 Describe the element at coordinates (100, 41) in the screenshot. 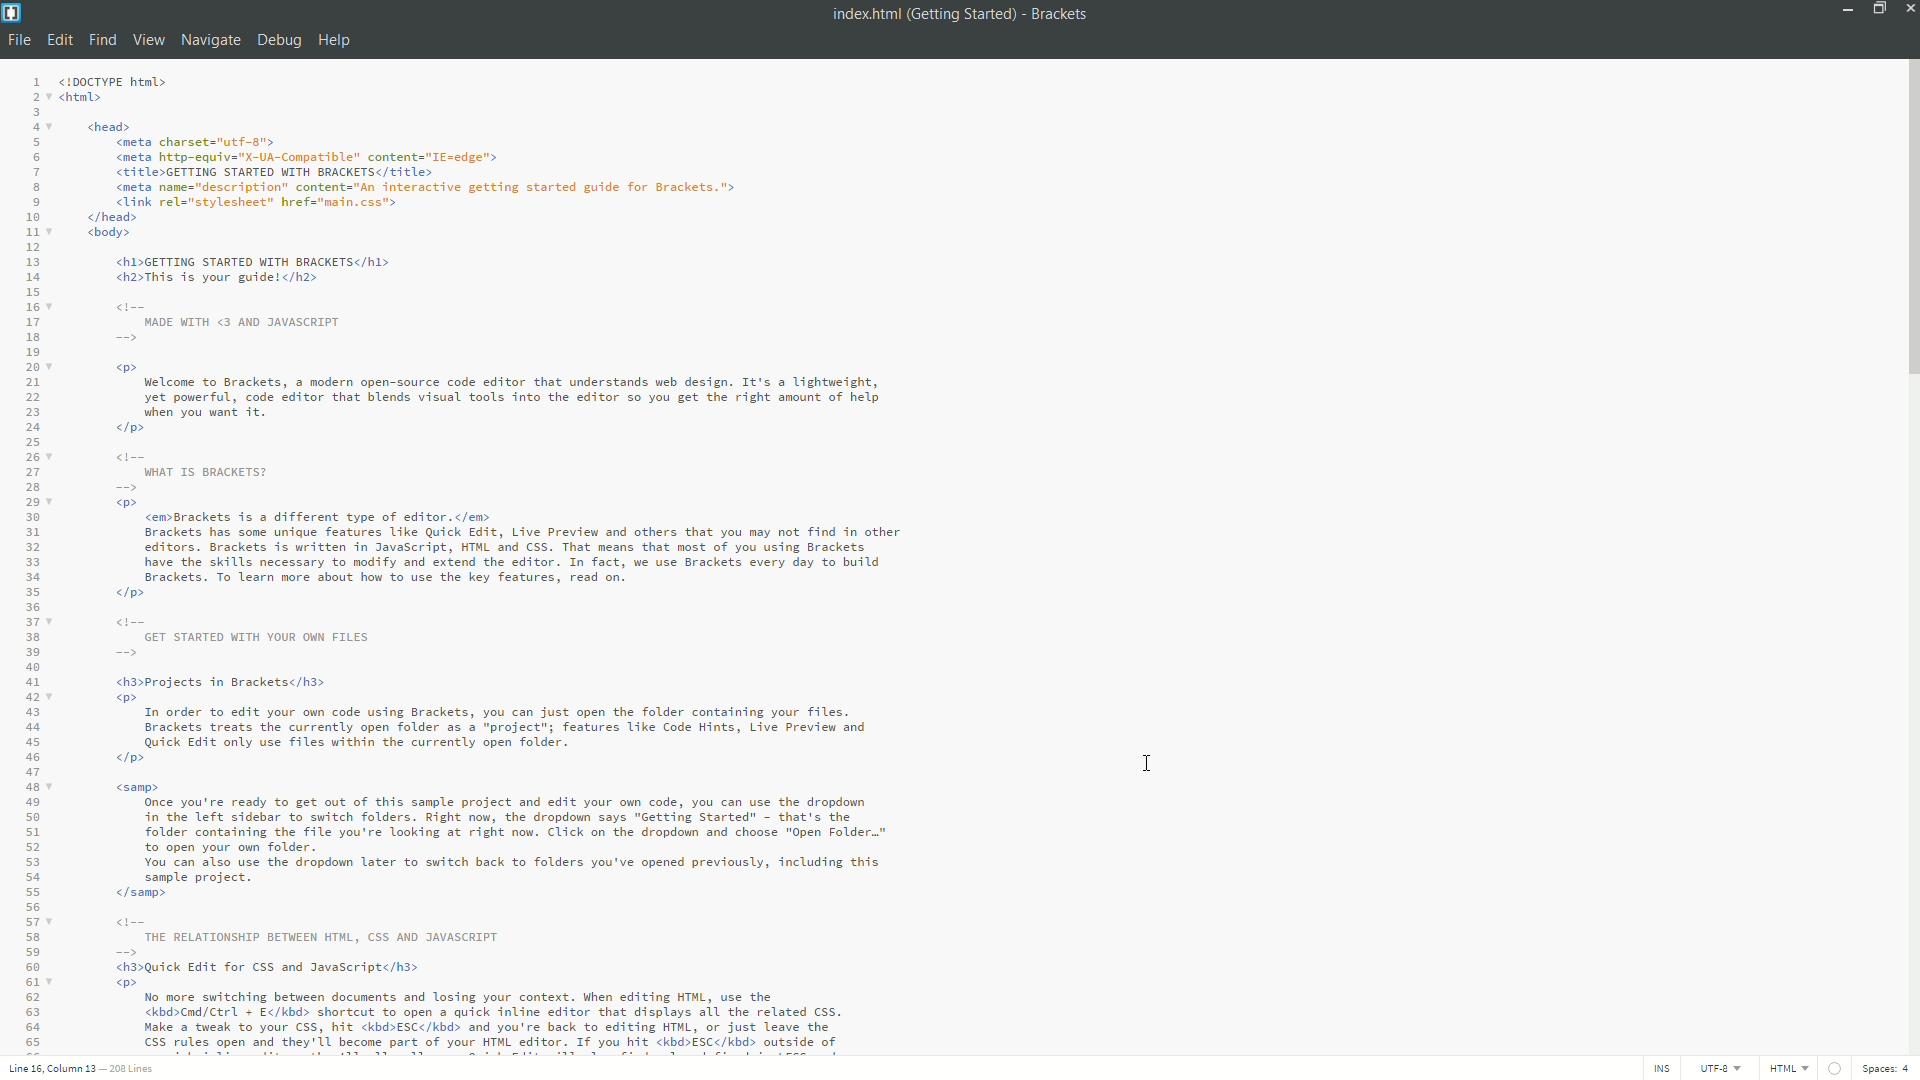

I see `find menu` at that location.